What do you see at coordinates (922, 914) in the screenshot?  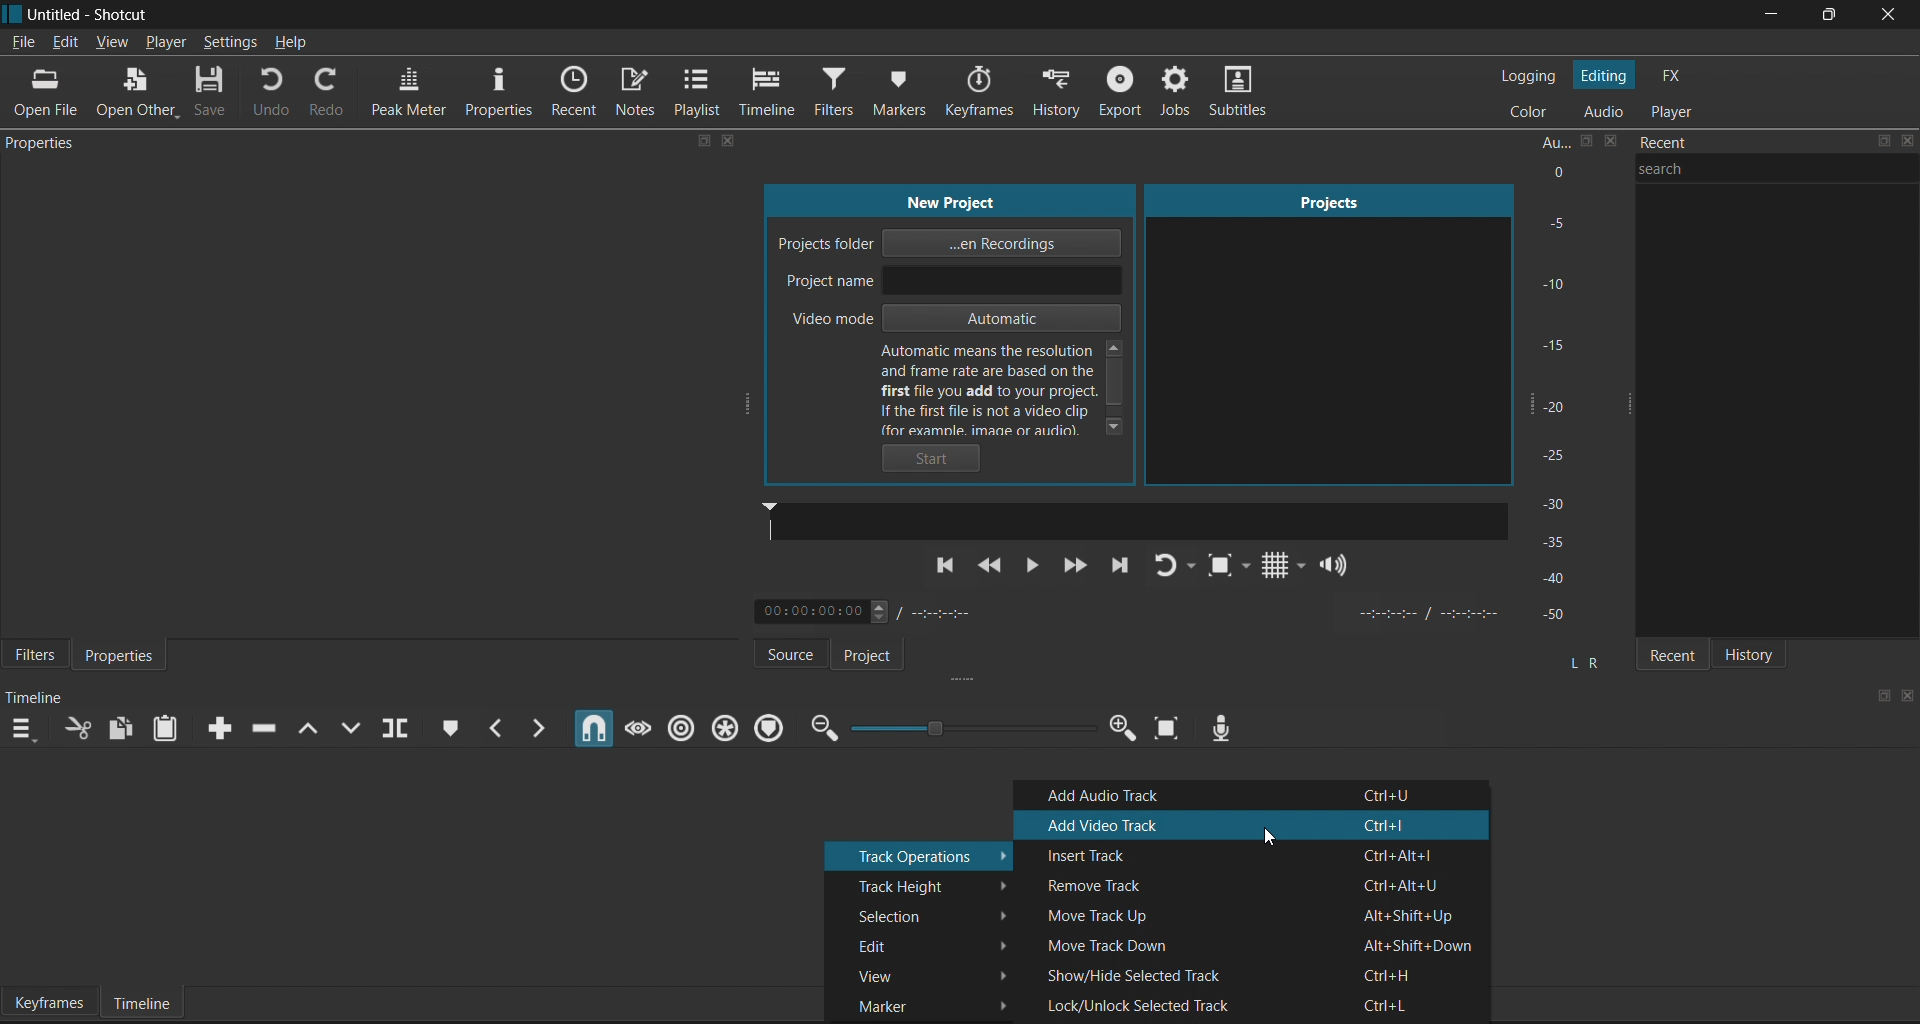 I see `Selection` at bounding box center [922, 914].